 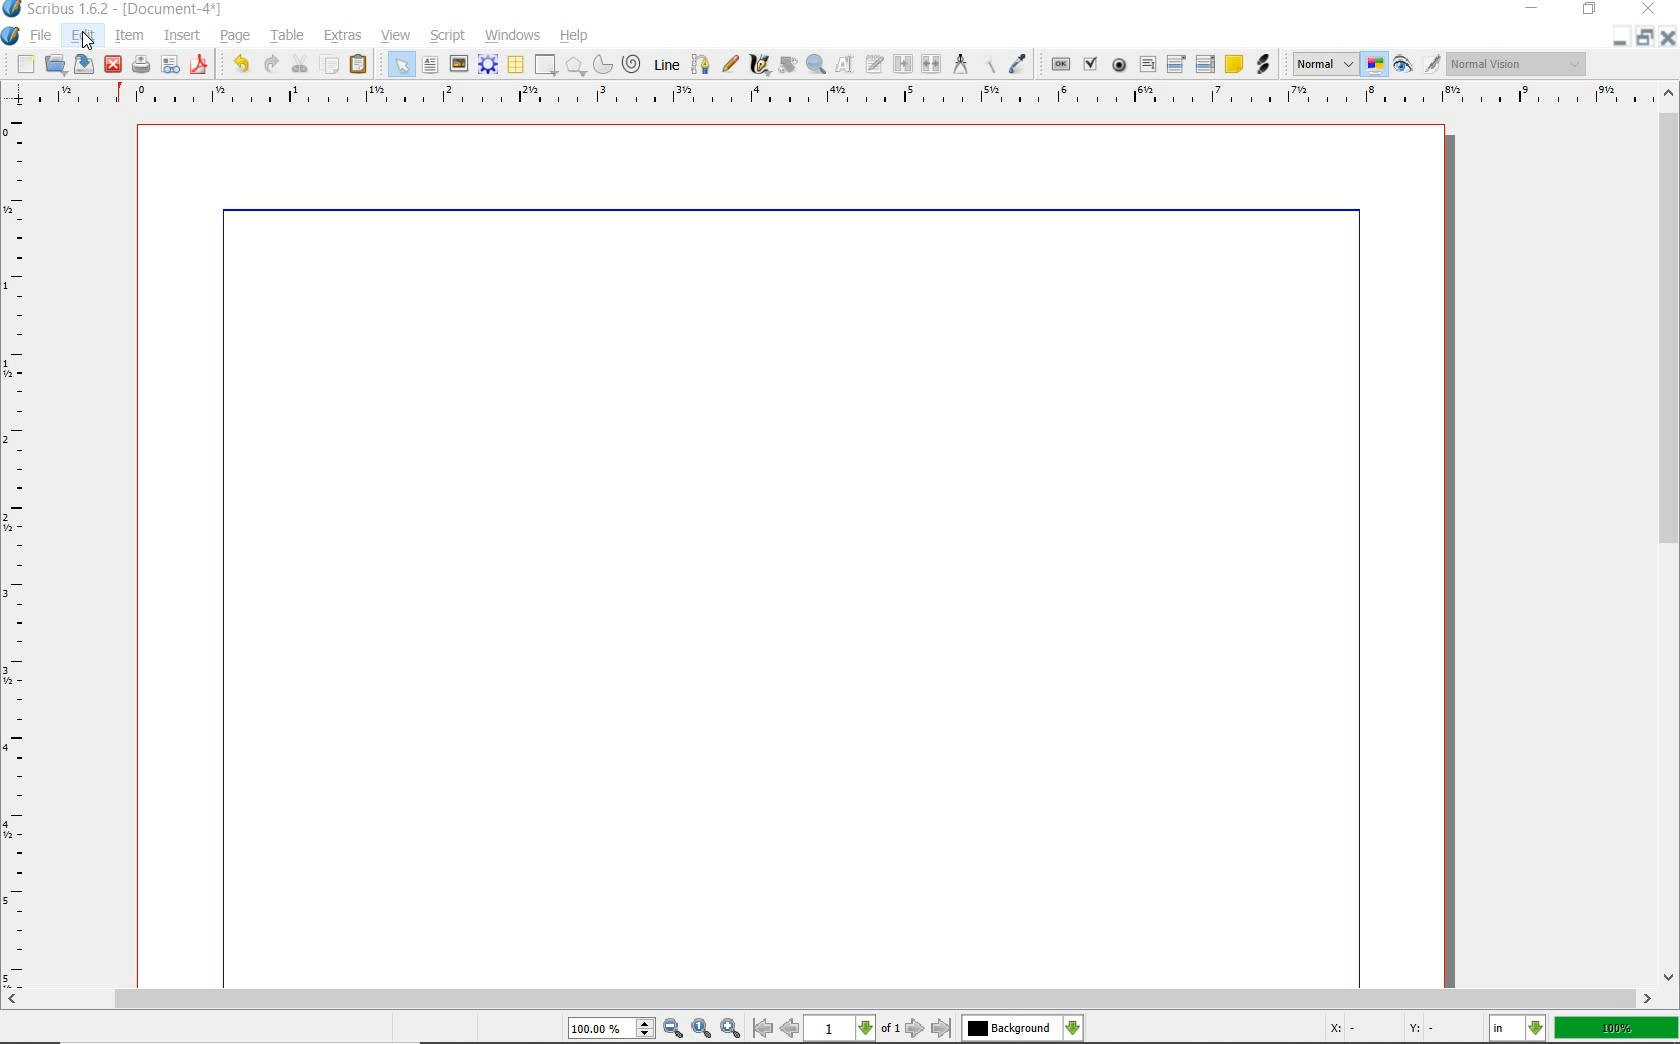 What do you see at coordinates (727, 65) in the screenshot?
I see `freehand line` at bounding box center [727, 65].